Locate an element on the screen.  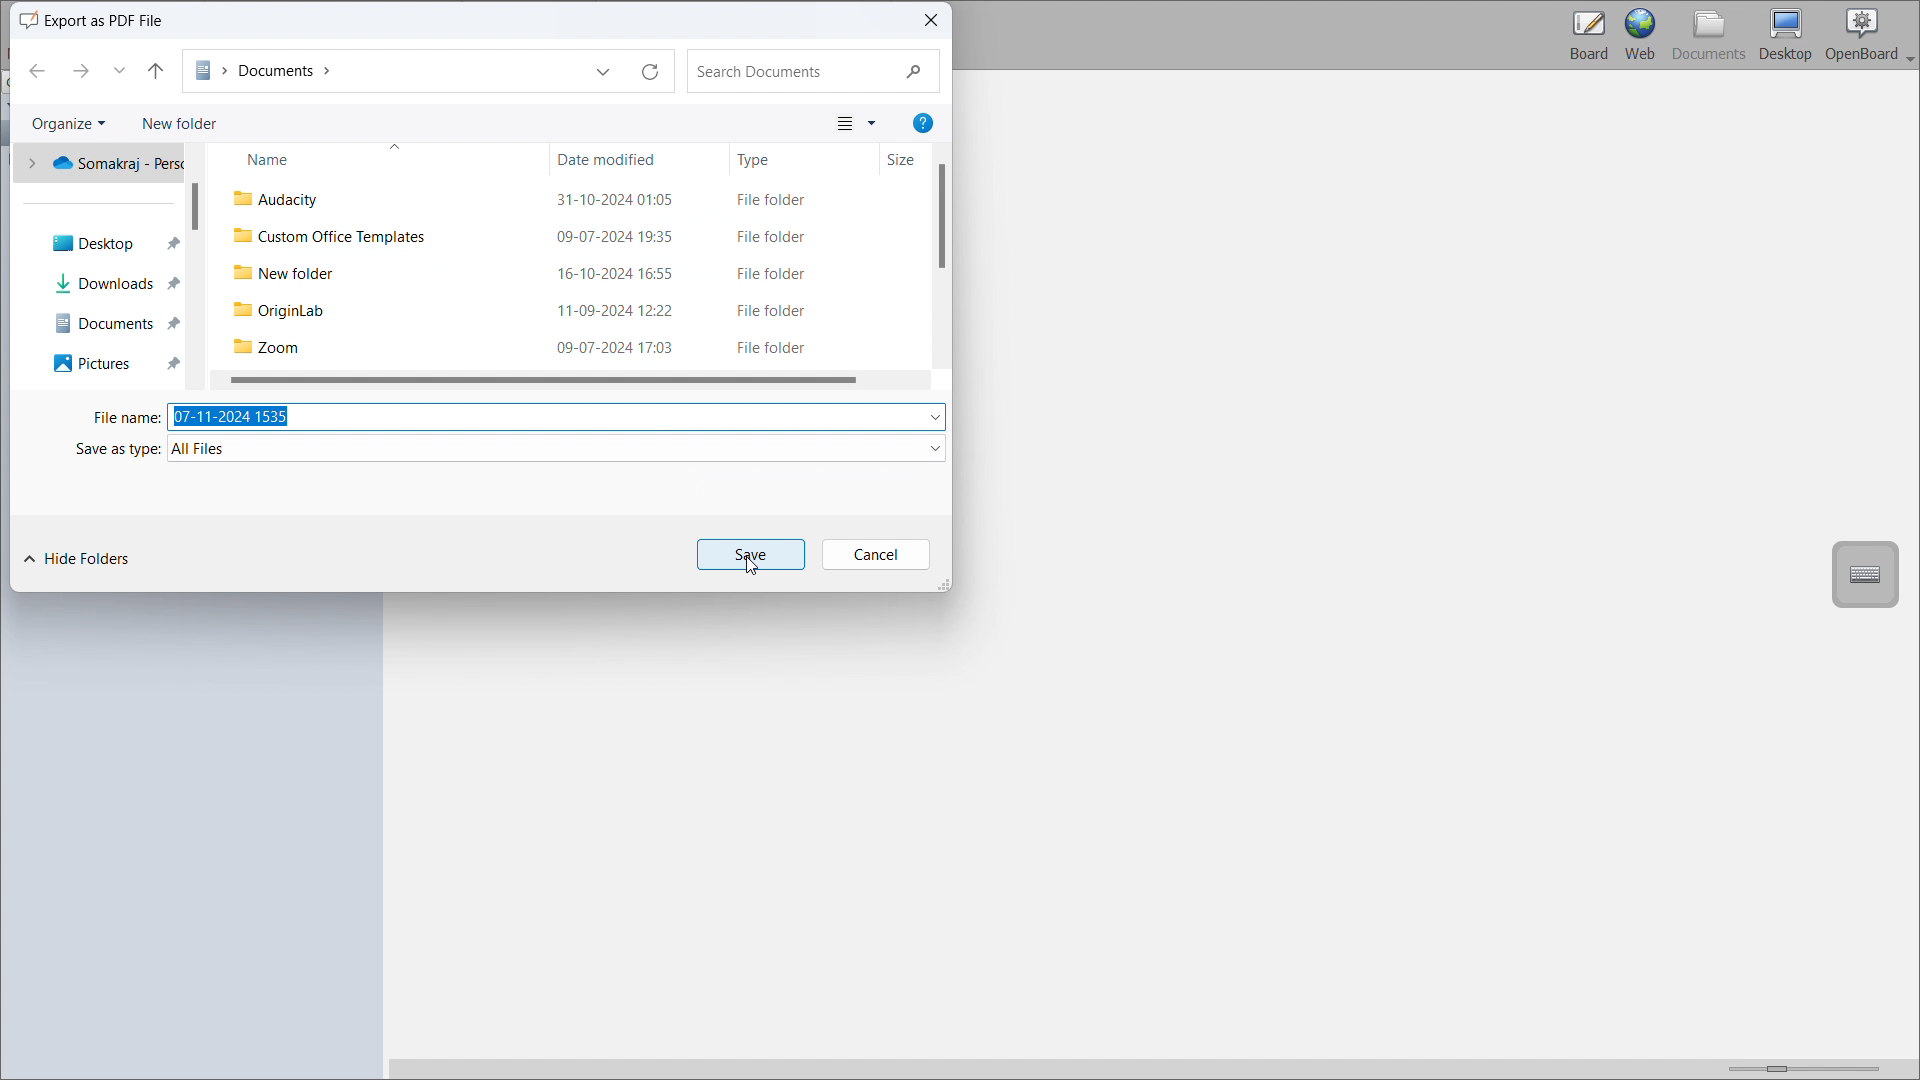
type is located at coordinates (789, 159).